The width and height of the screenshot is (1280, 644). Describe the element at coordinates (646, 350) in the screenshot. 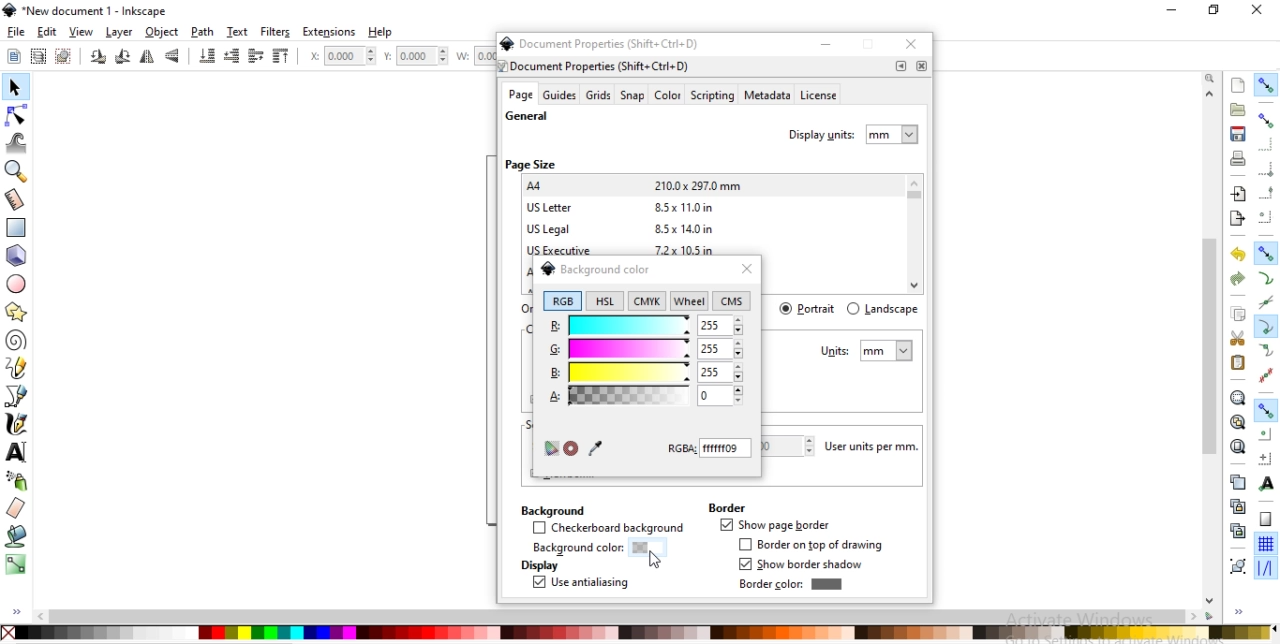

I see `g` at that location.